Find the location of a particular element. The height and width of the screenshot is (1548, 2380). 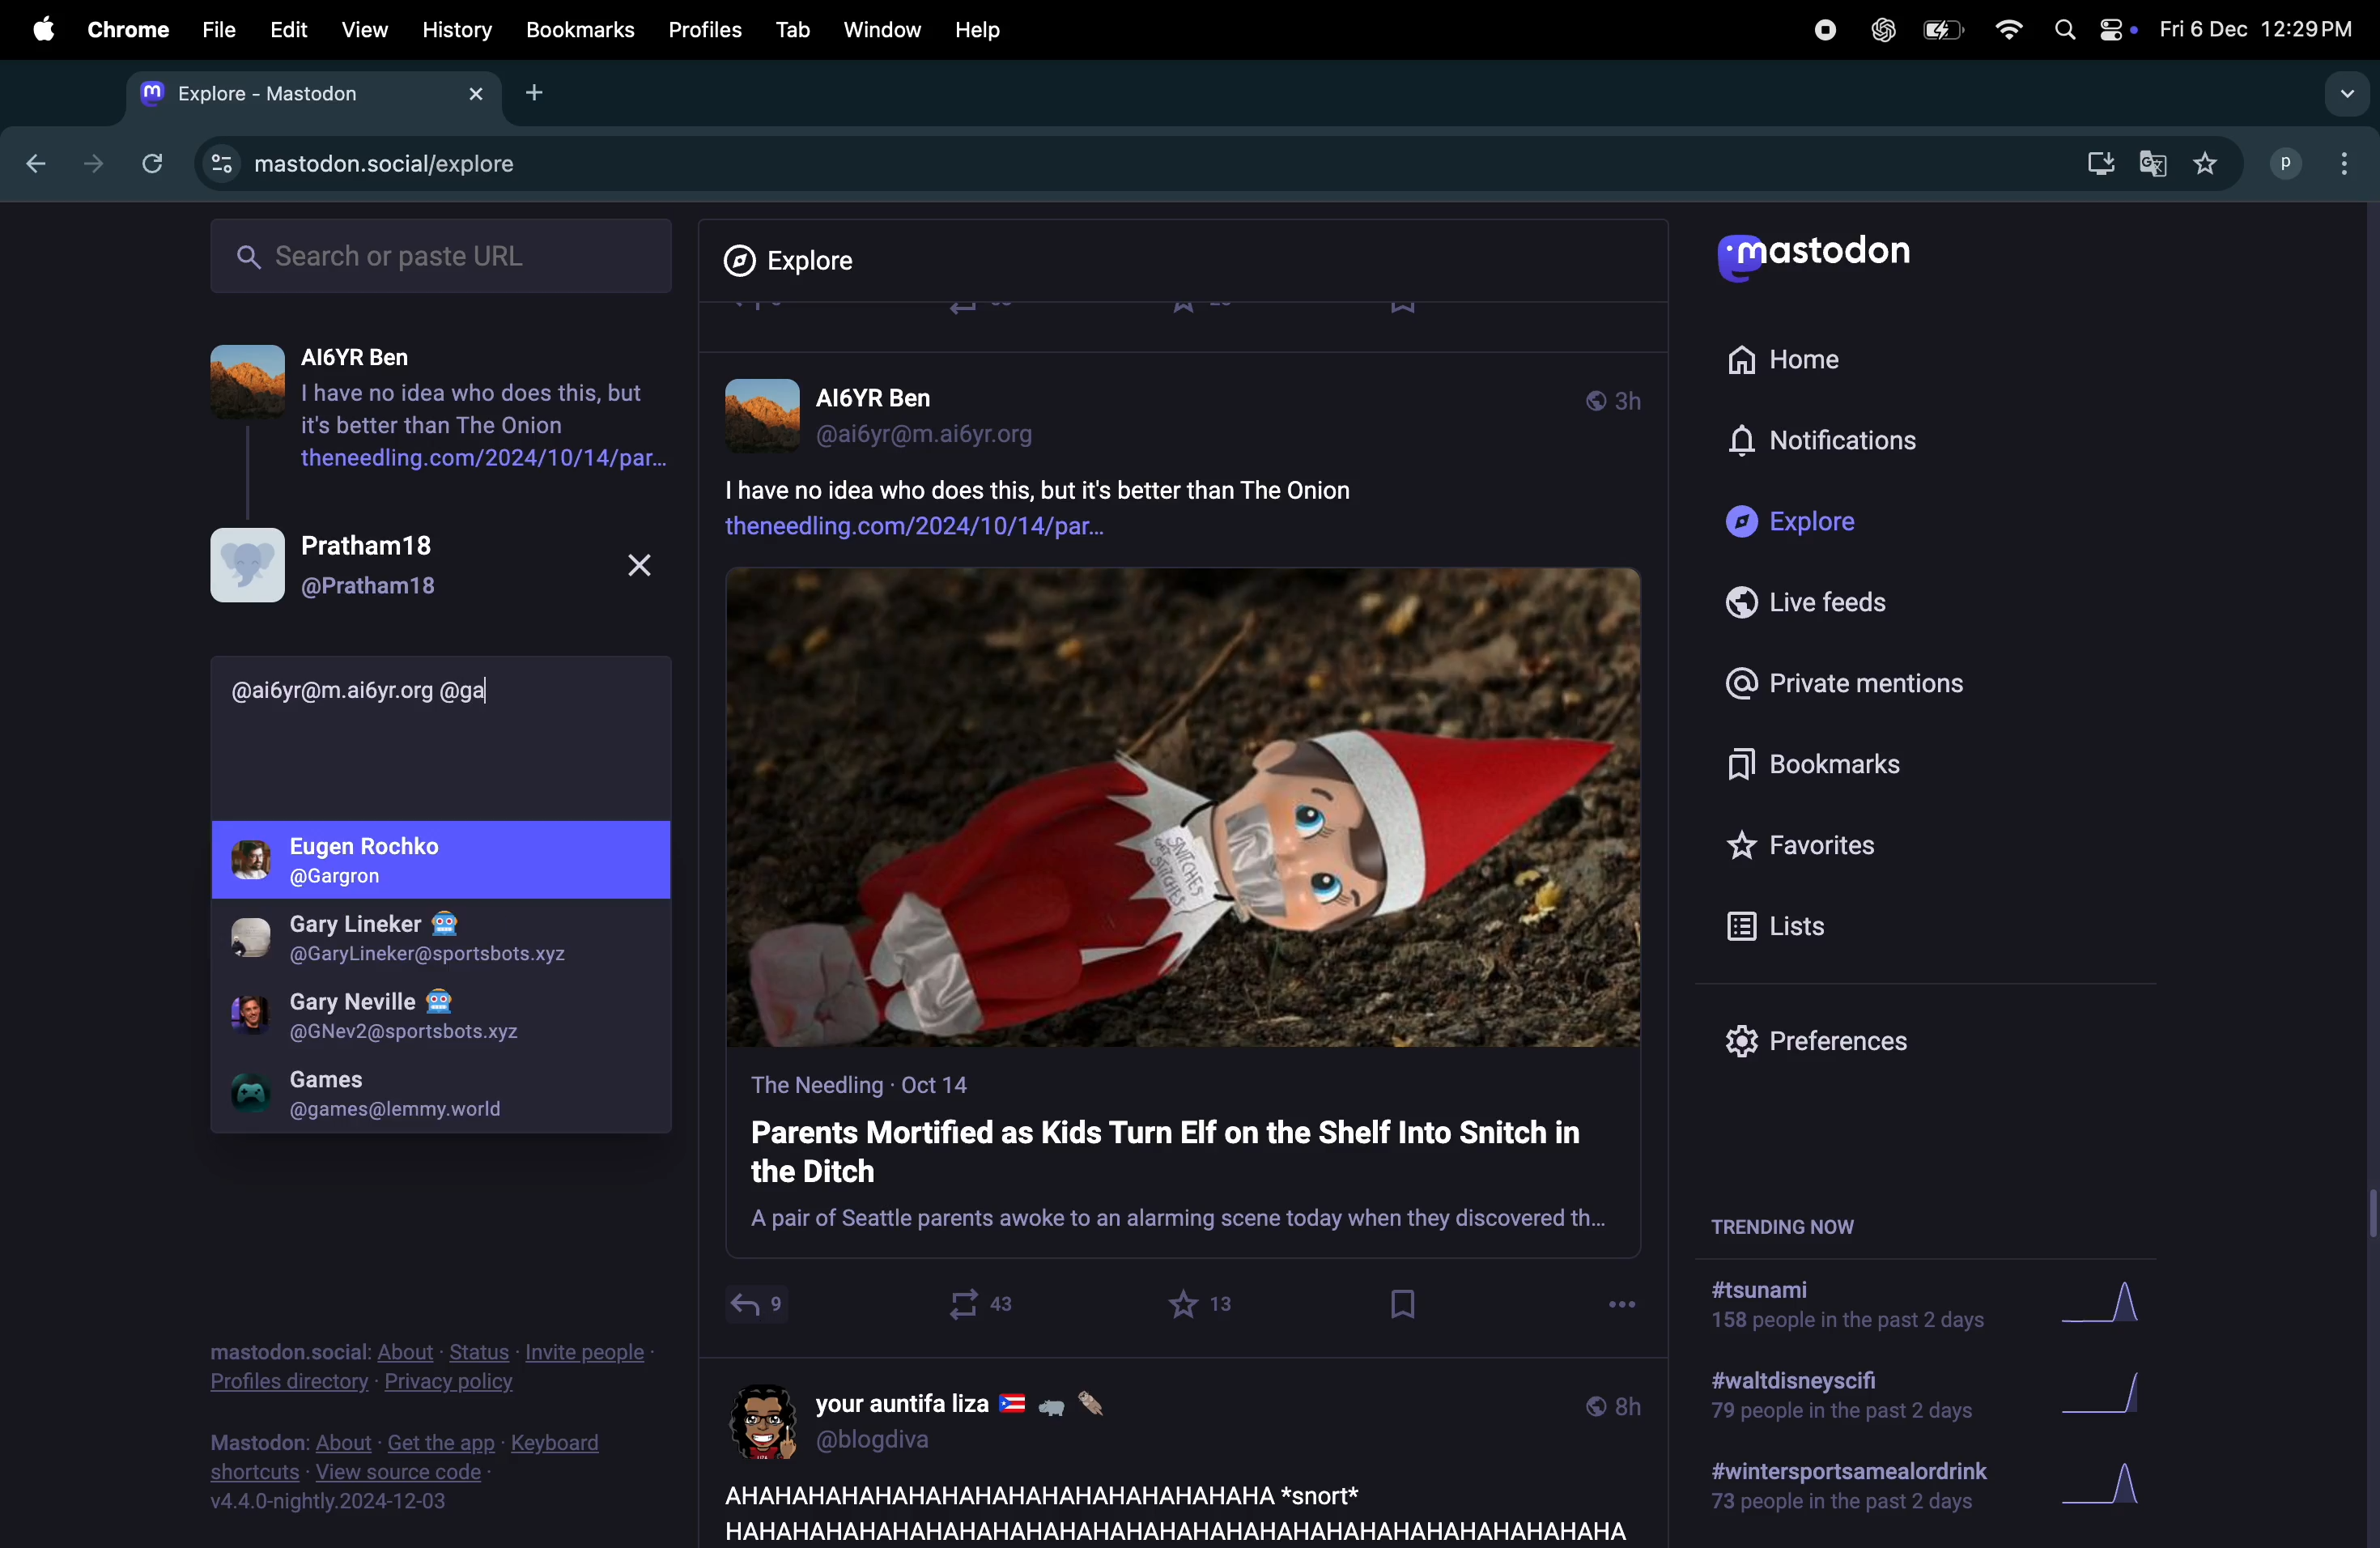

file is located at coordinates (219, 29).